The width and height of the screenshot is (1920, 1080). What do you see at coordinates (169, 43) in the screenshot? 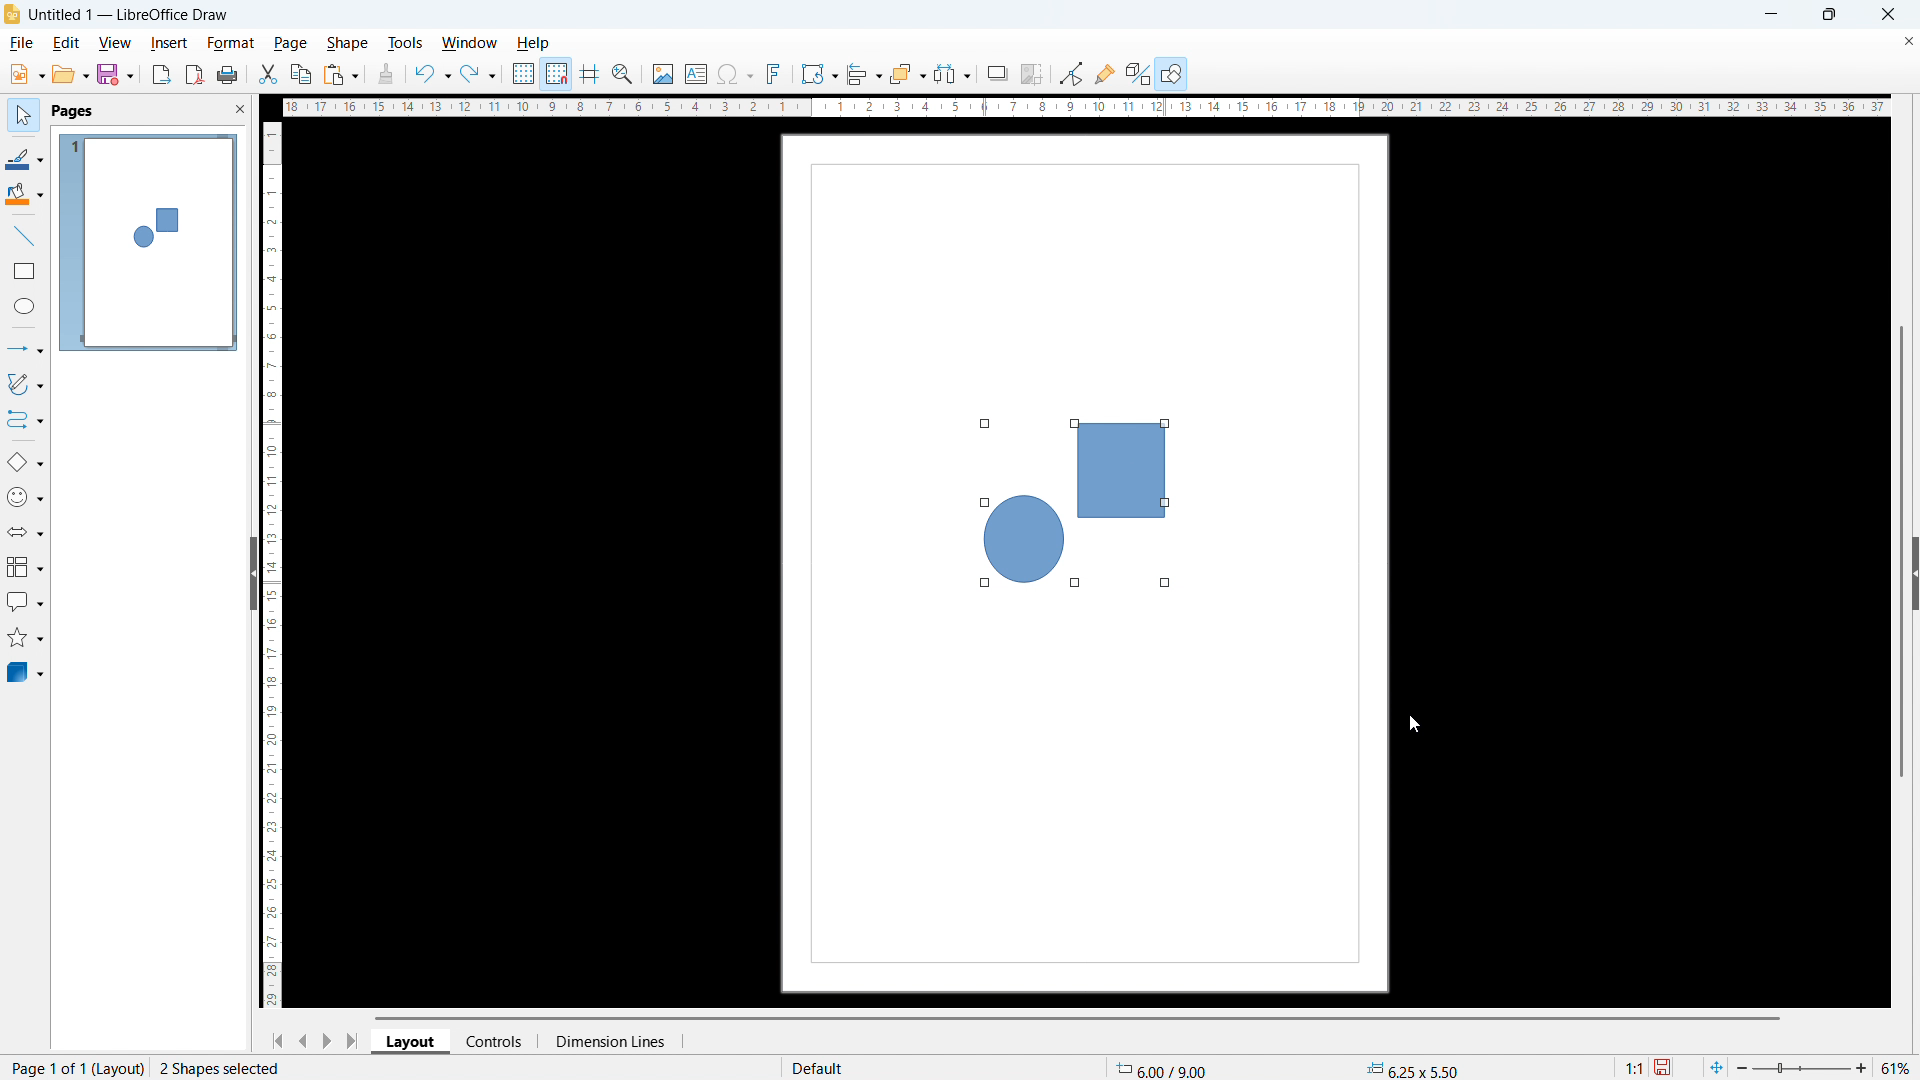
I see `insert` at bounding box center [169, 43].